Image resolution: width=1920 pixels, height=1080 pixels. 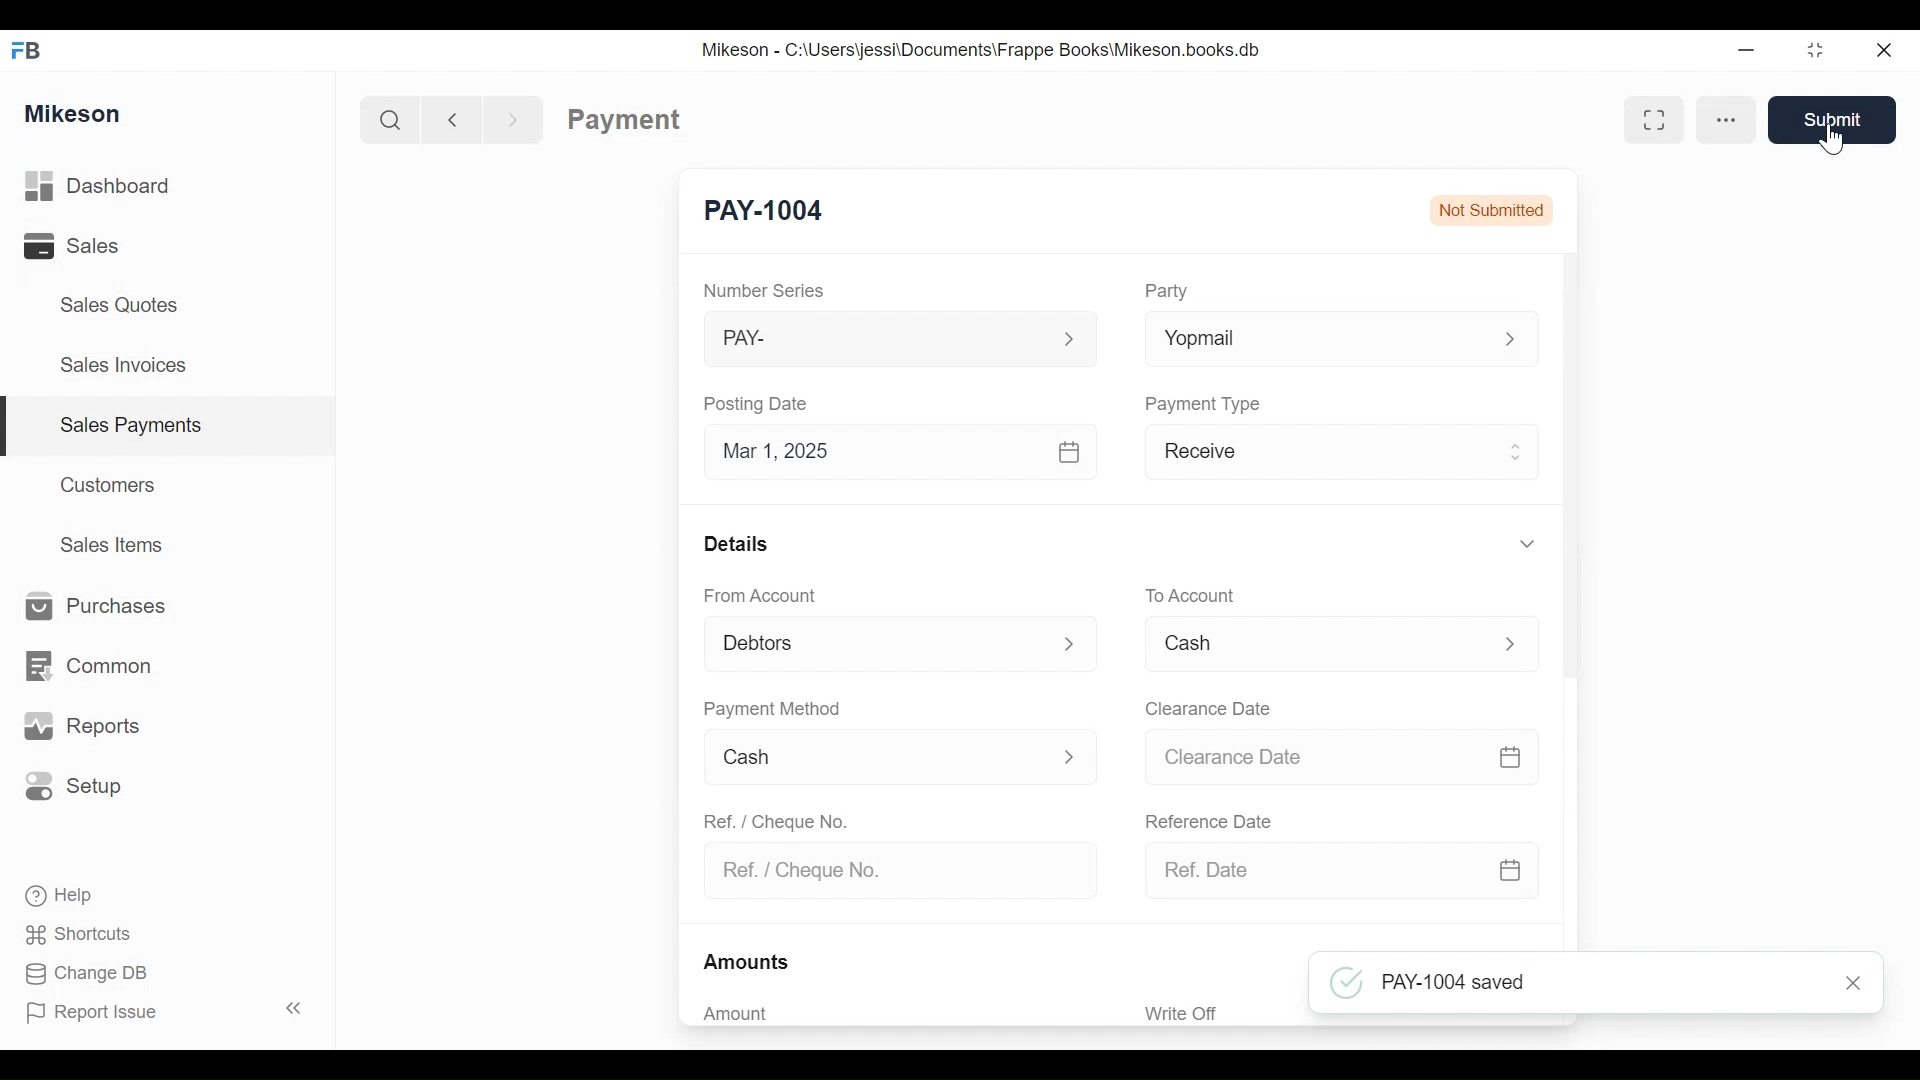 What do you see at coordinates (906, 870) in the screenshot?
I see `Ref. / Cheque No.` at bounding box center [906, 870].